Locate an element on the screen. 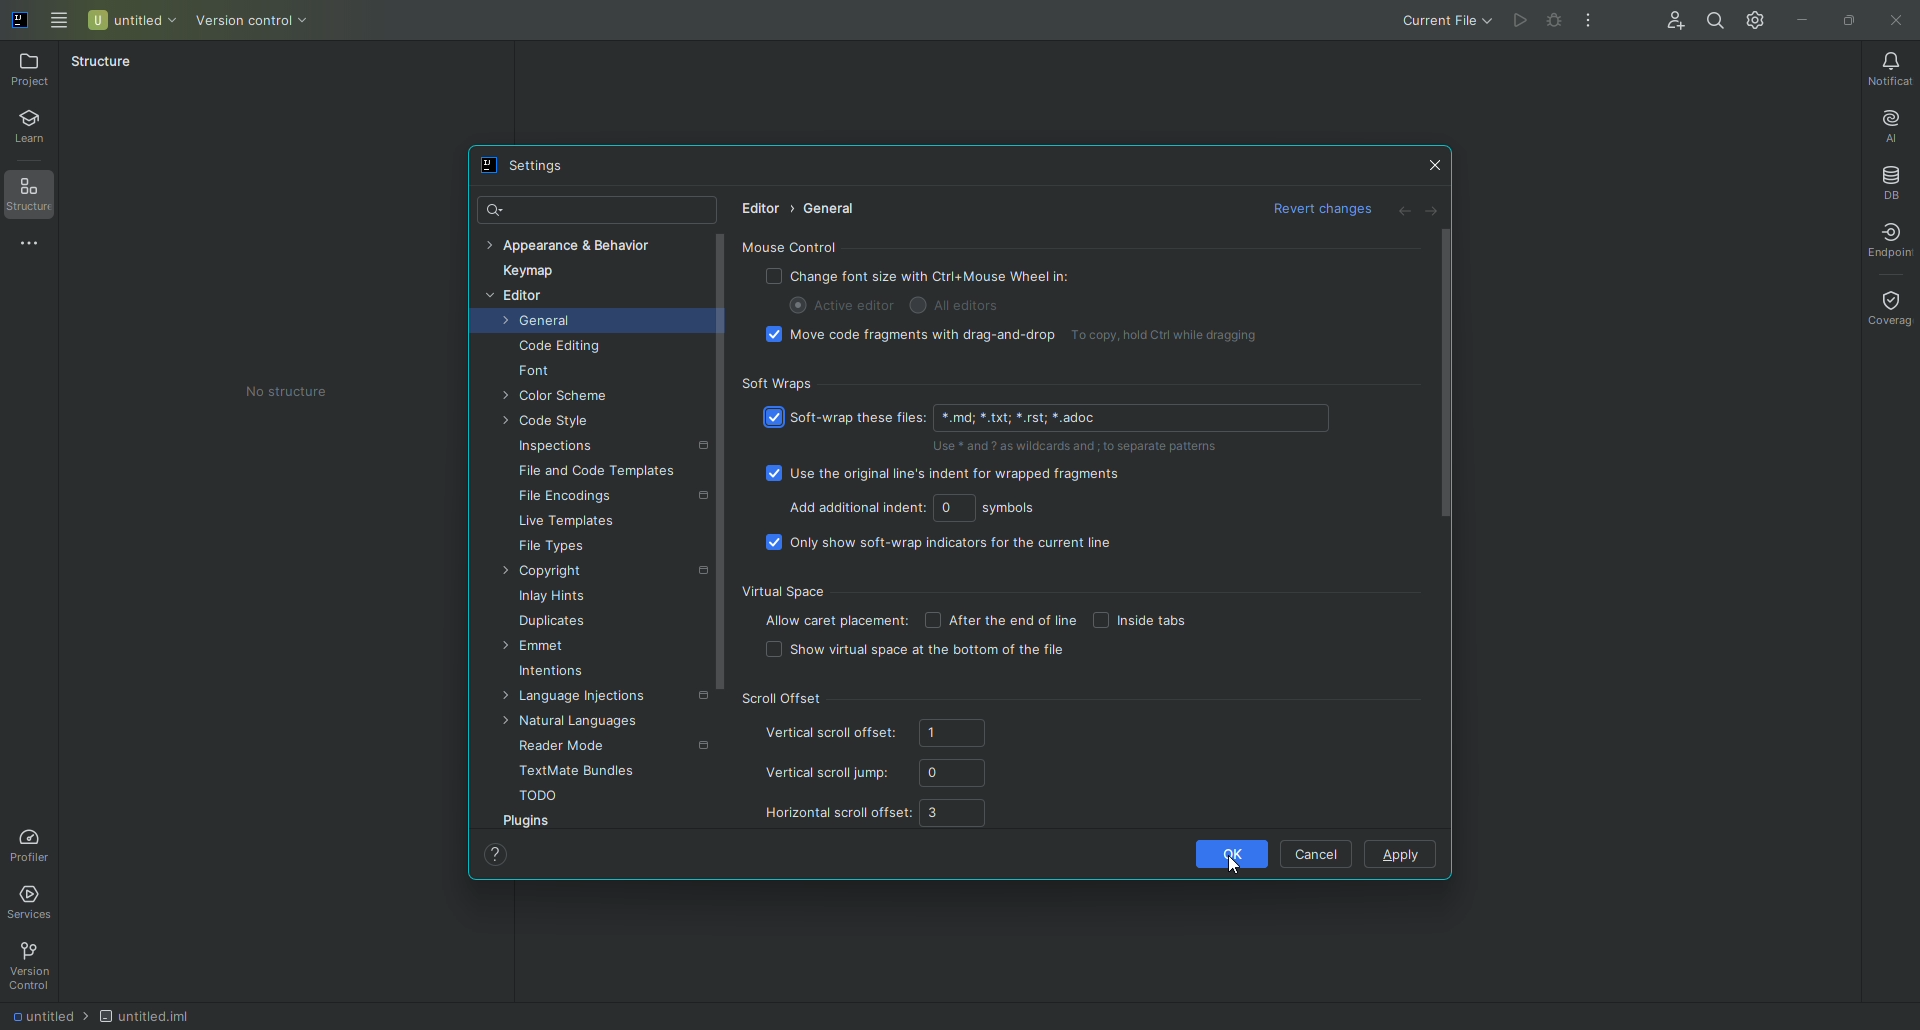 Image resolution: width=1920 pixels, height=1030 pixels. Cancel is located at coordinates (1317, 854).